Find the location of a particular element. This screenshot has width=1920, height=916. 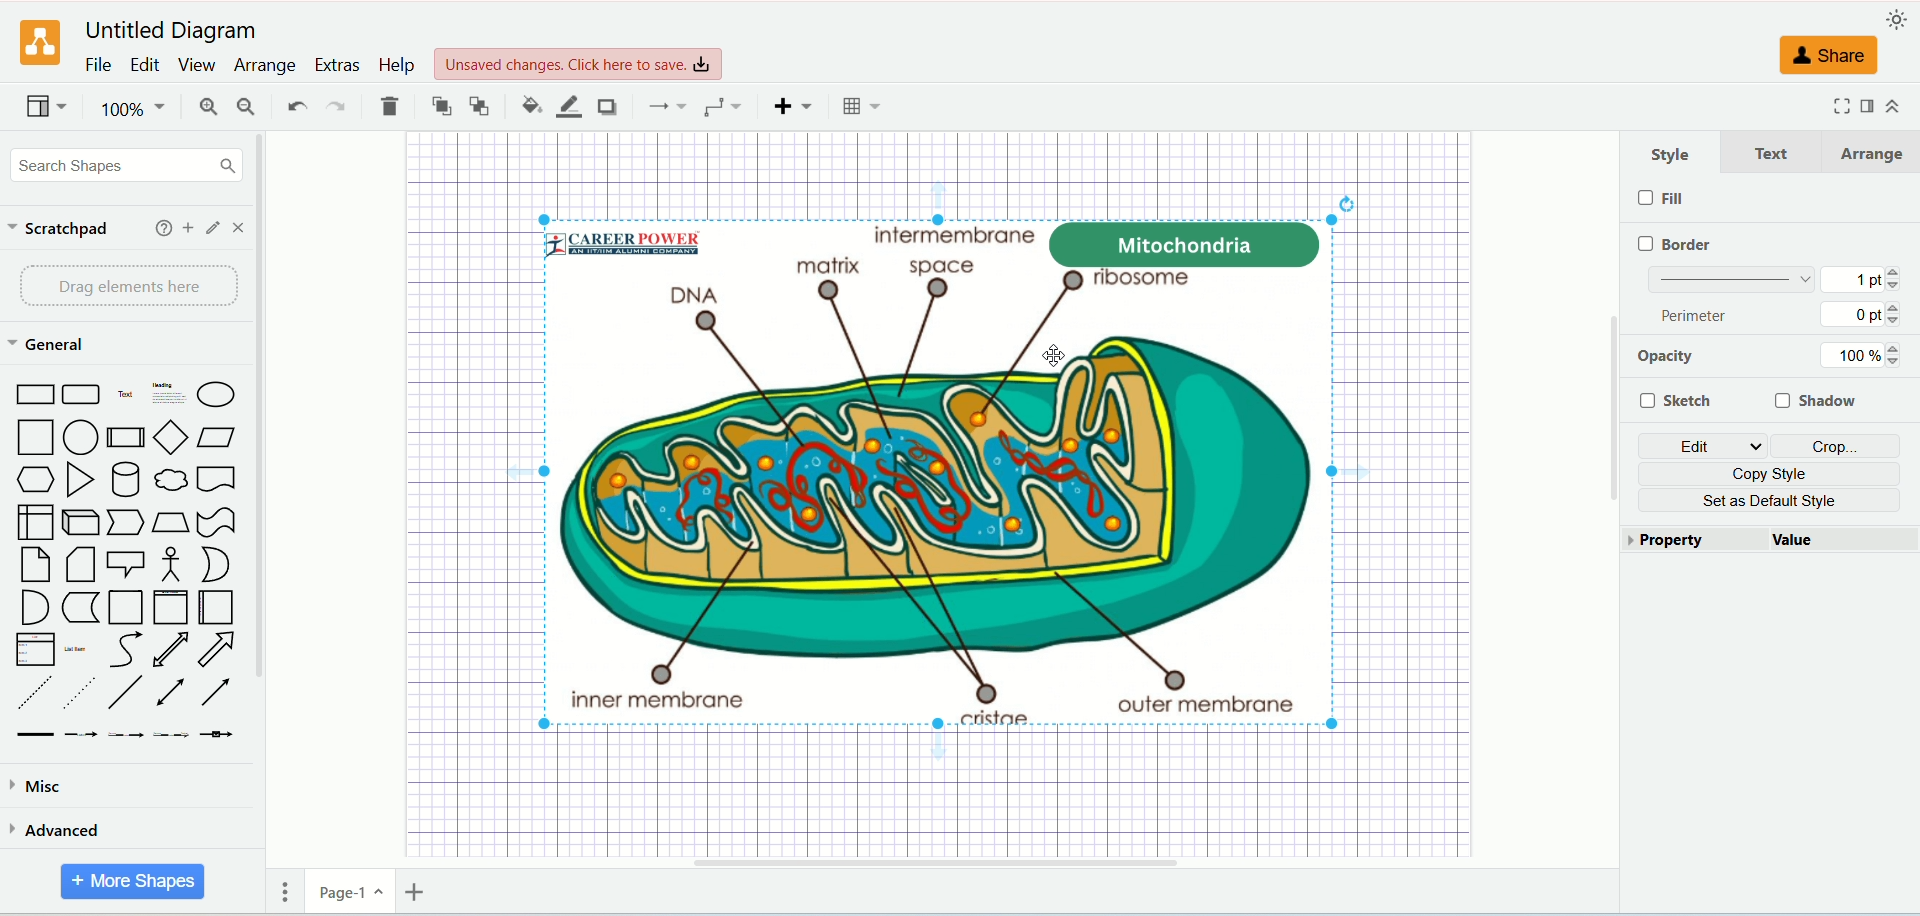

file is located at coordinates (97, 64).